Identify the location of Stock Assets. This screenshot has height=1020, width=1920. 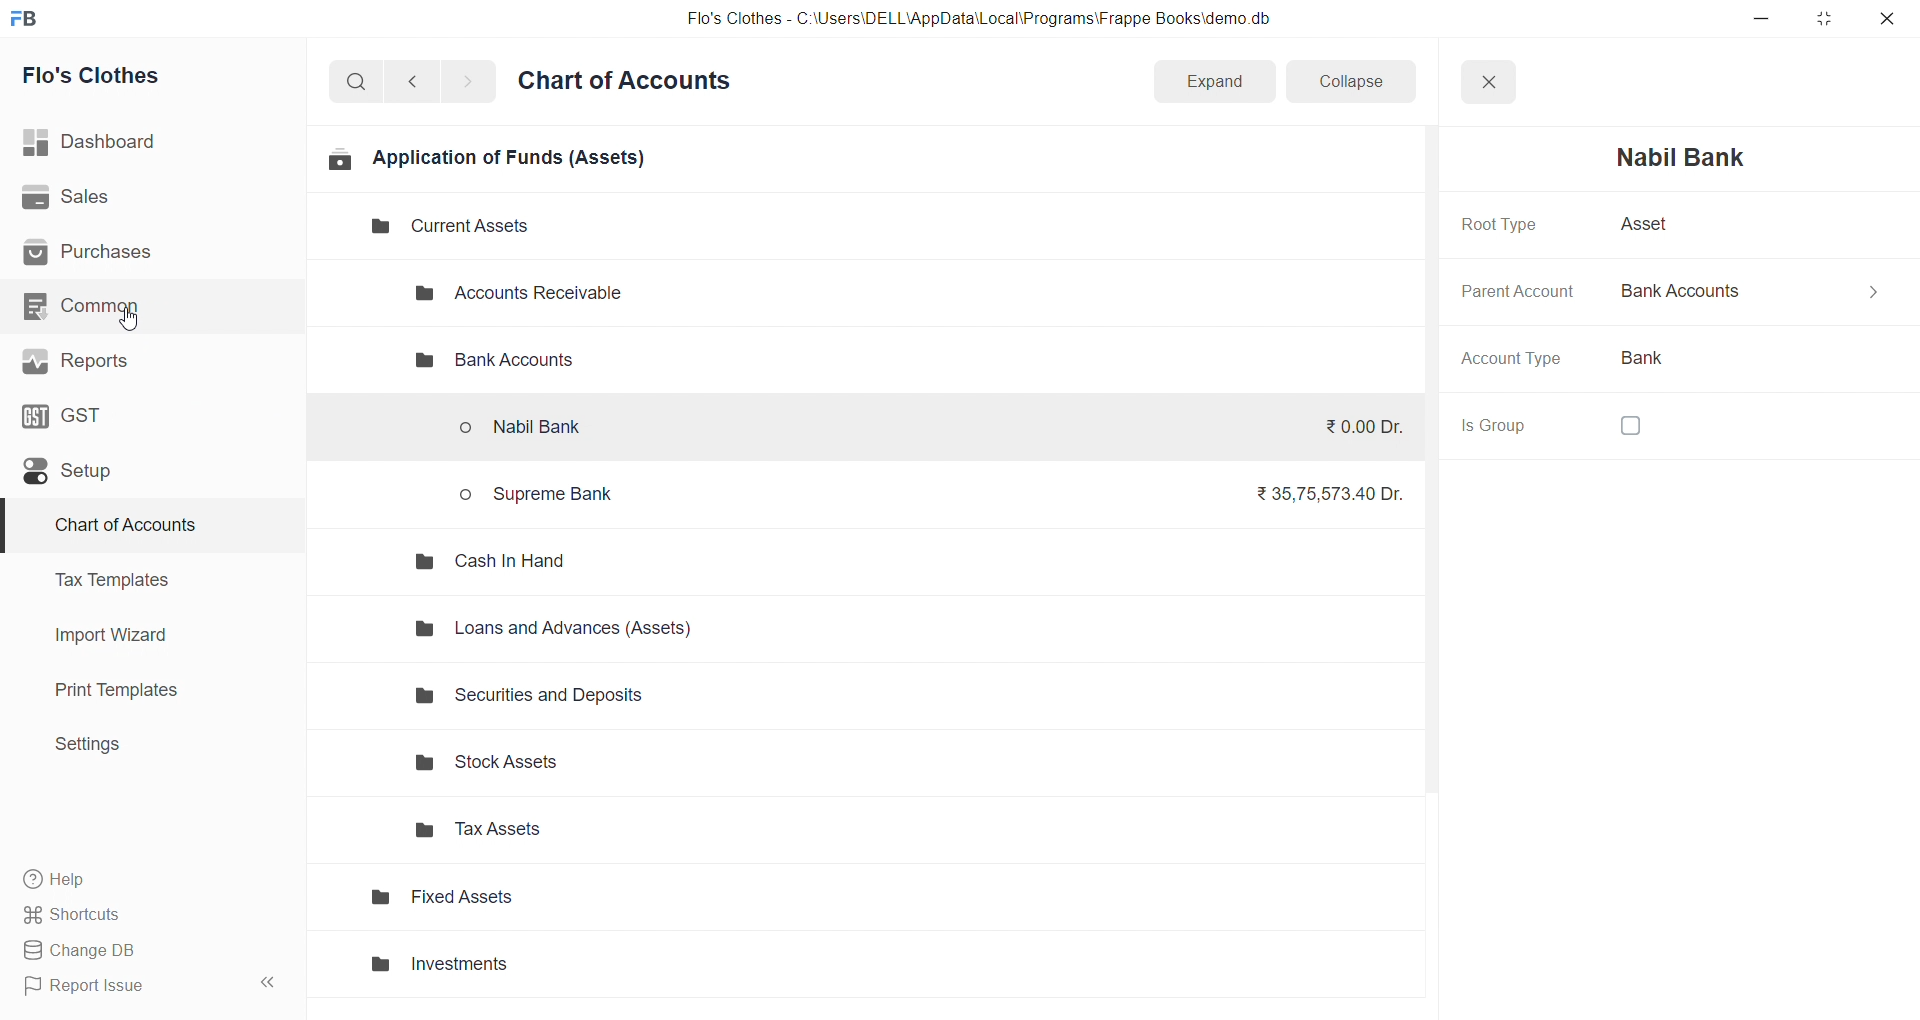
(572, 763).